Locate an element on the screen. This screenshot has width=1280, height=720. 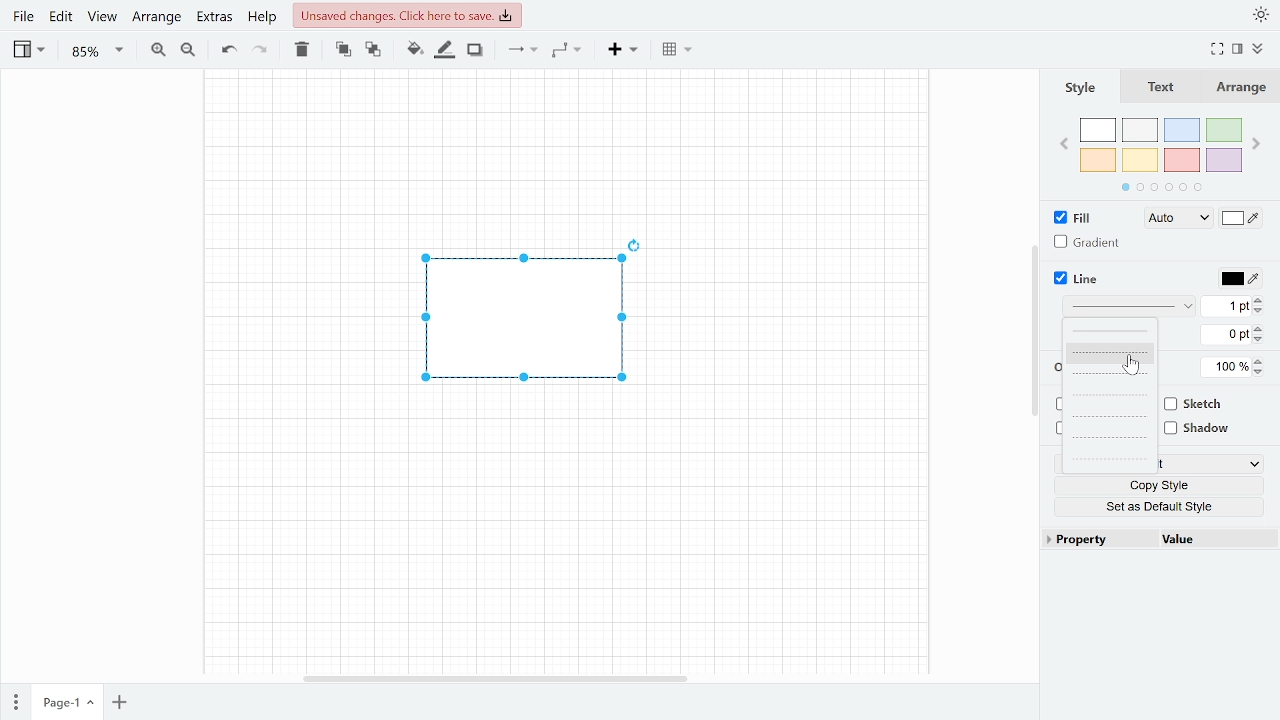
Dotted 1 is located at coordinates (1109, 417).